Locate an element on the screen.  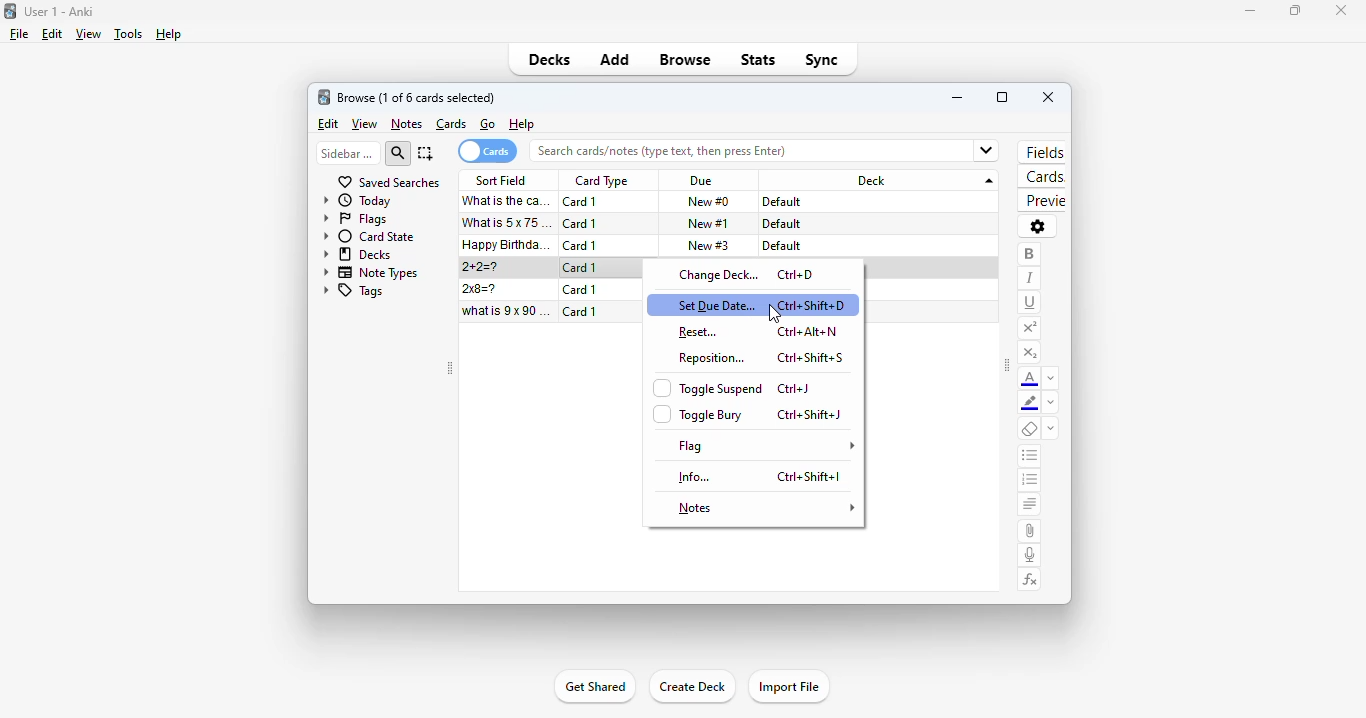
go is located at coordinates (488, 124).